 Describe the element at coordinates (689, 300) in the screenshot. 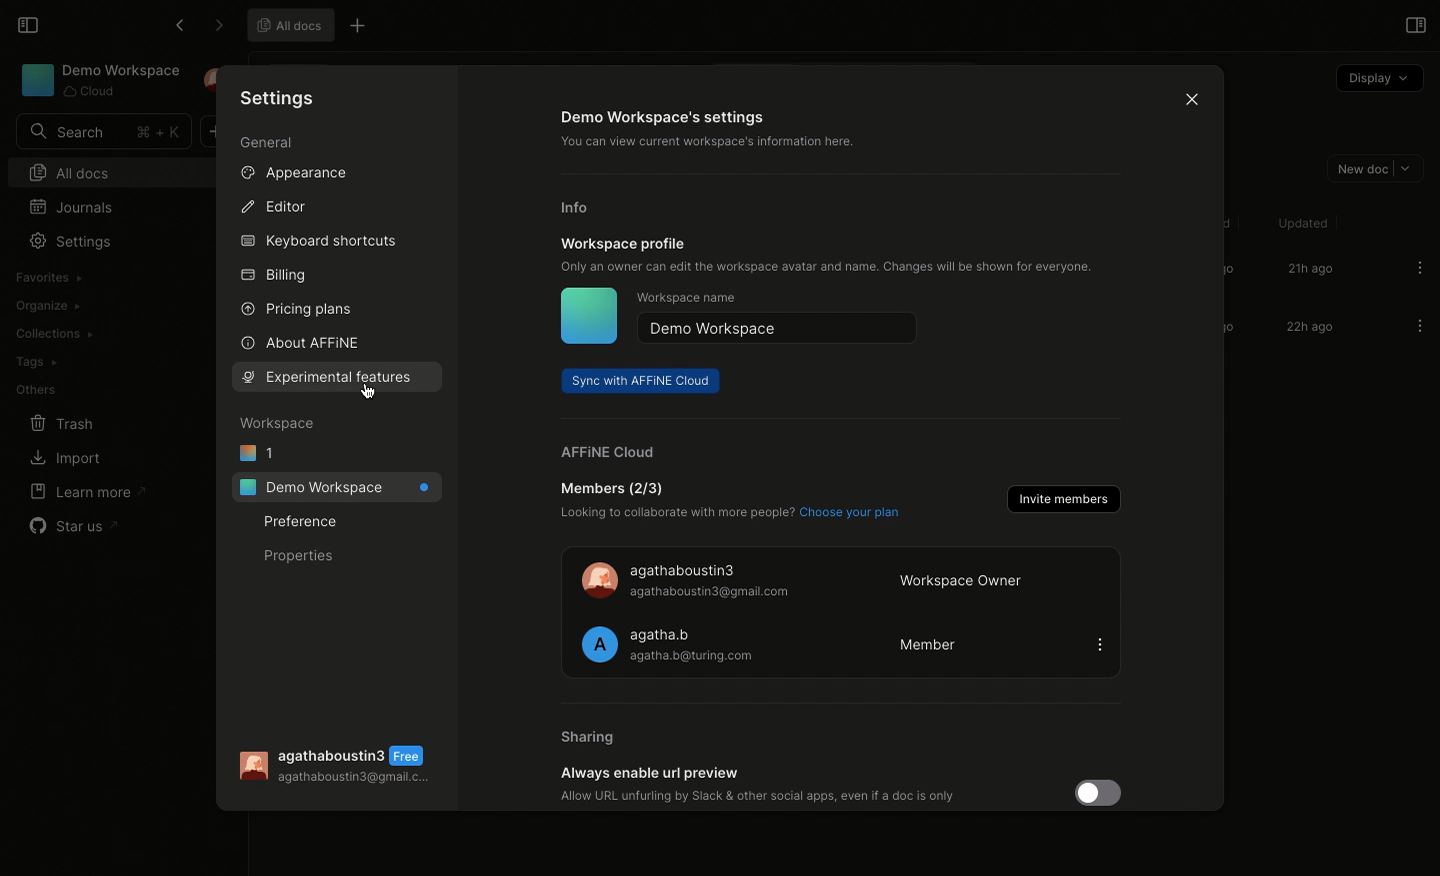

I see `Workspace name` at that location.